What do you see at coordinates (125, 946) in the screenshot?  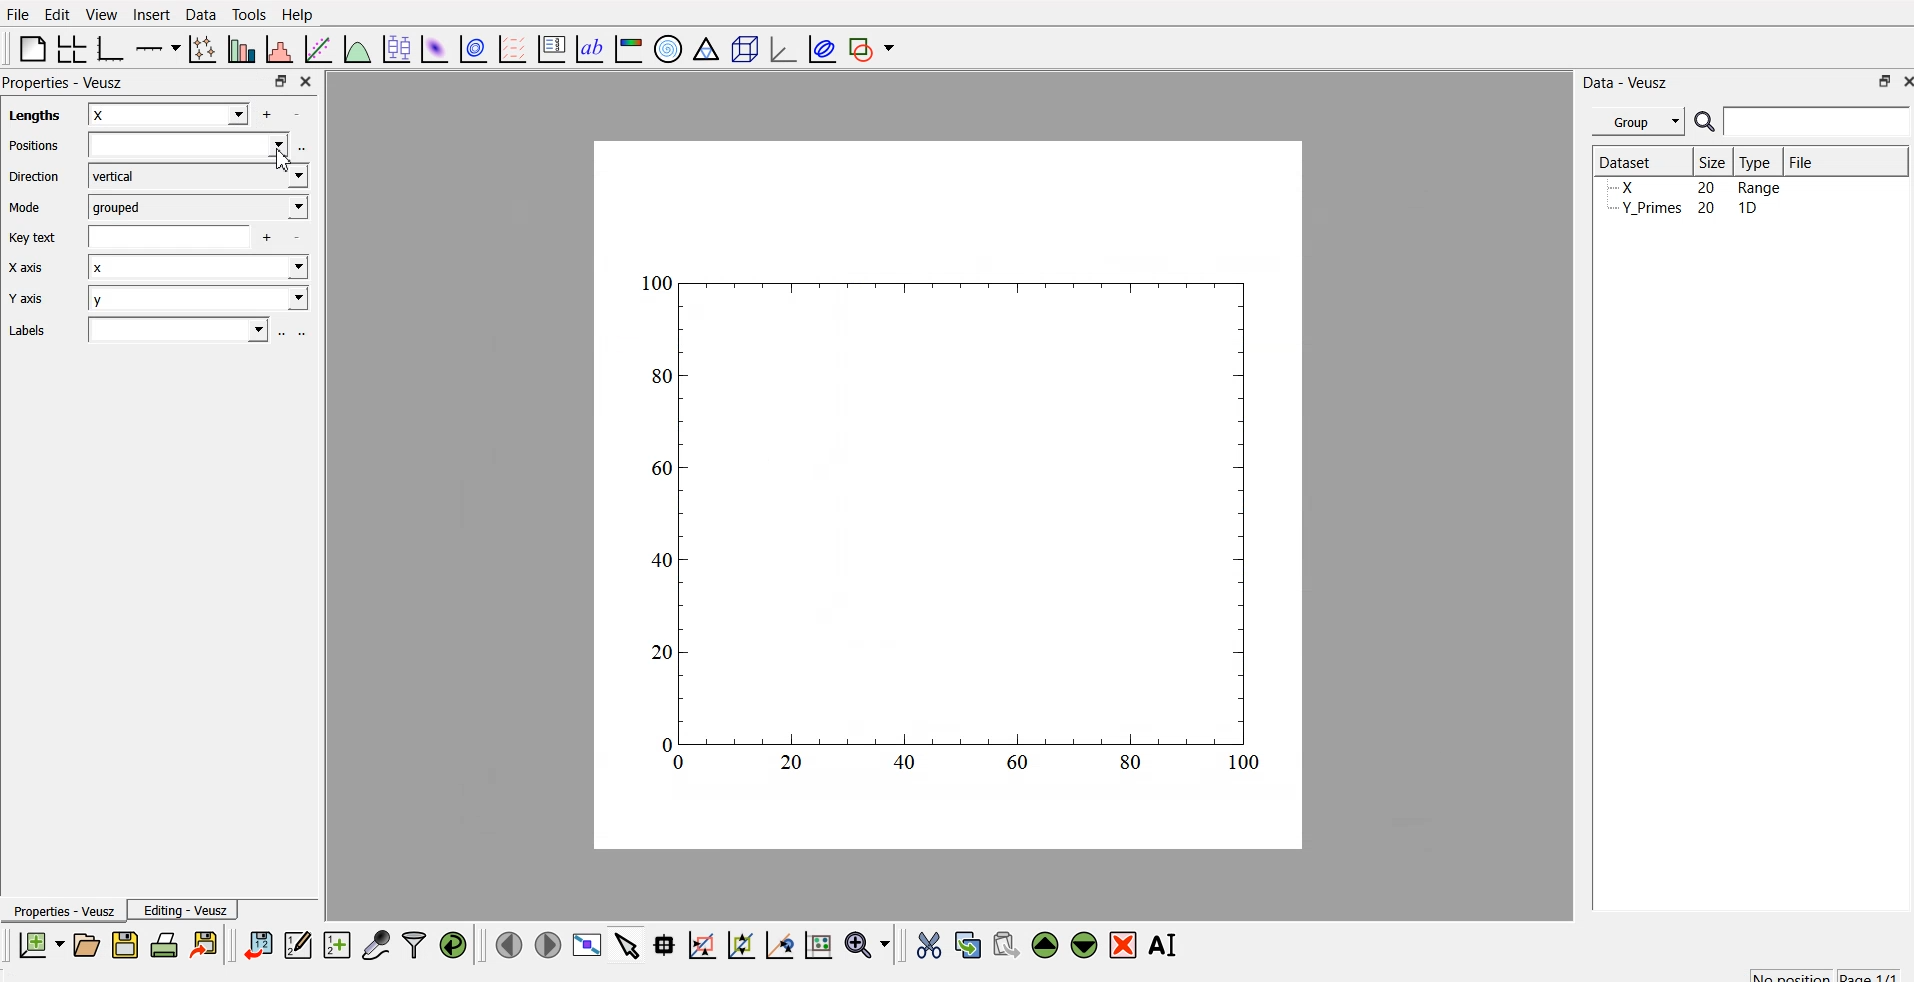 I see `save a document` at bounding box center [125, 946].